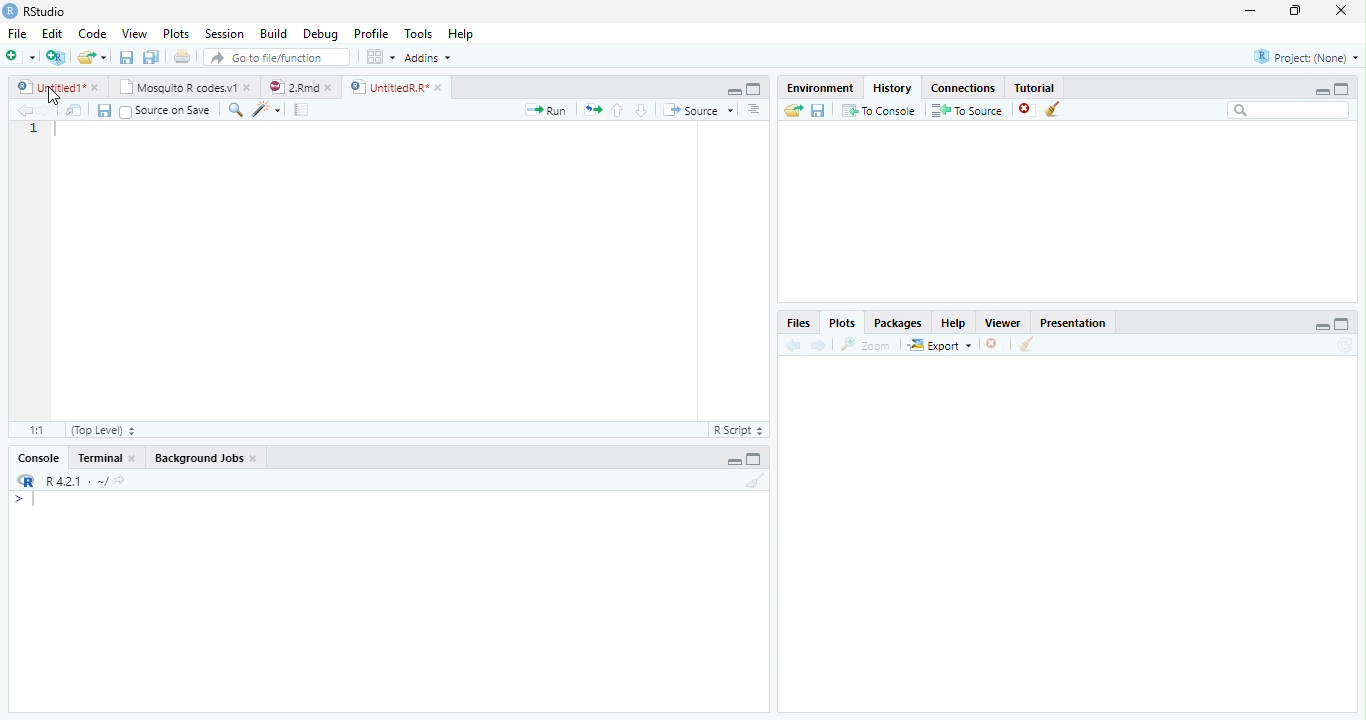  Describe the element at coordinates (994, 345) in the screenshot. I see `Delete ` at that location.